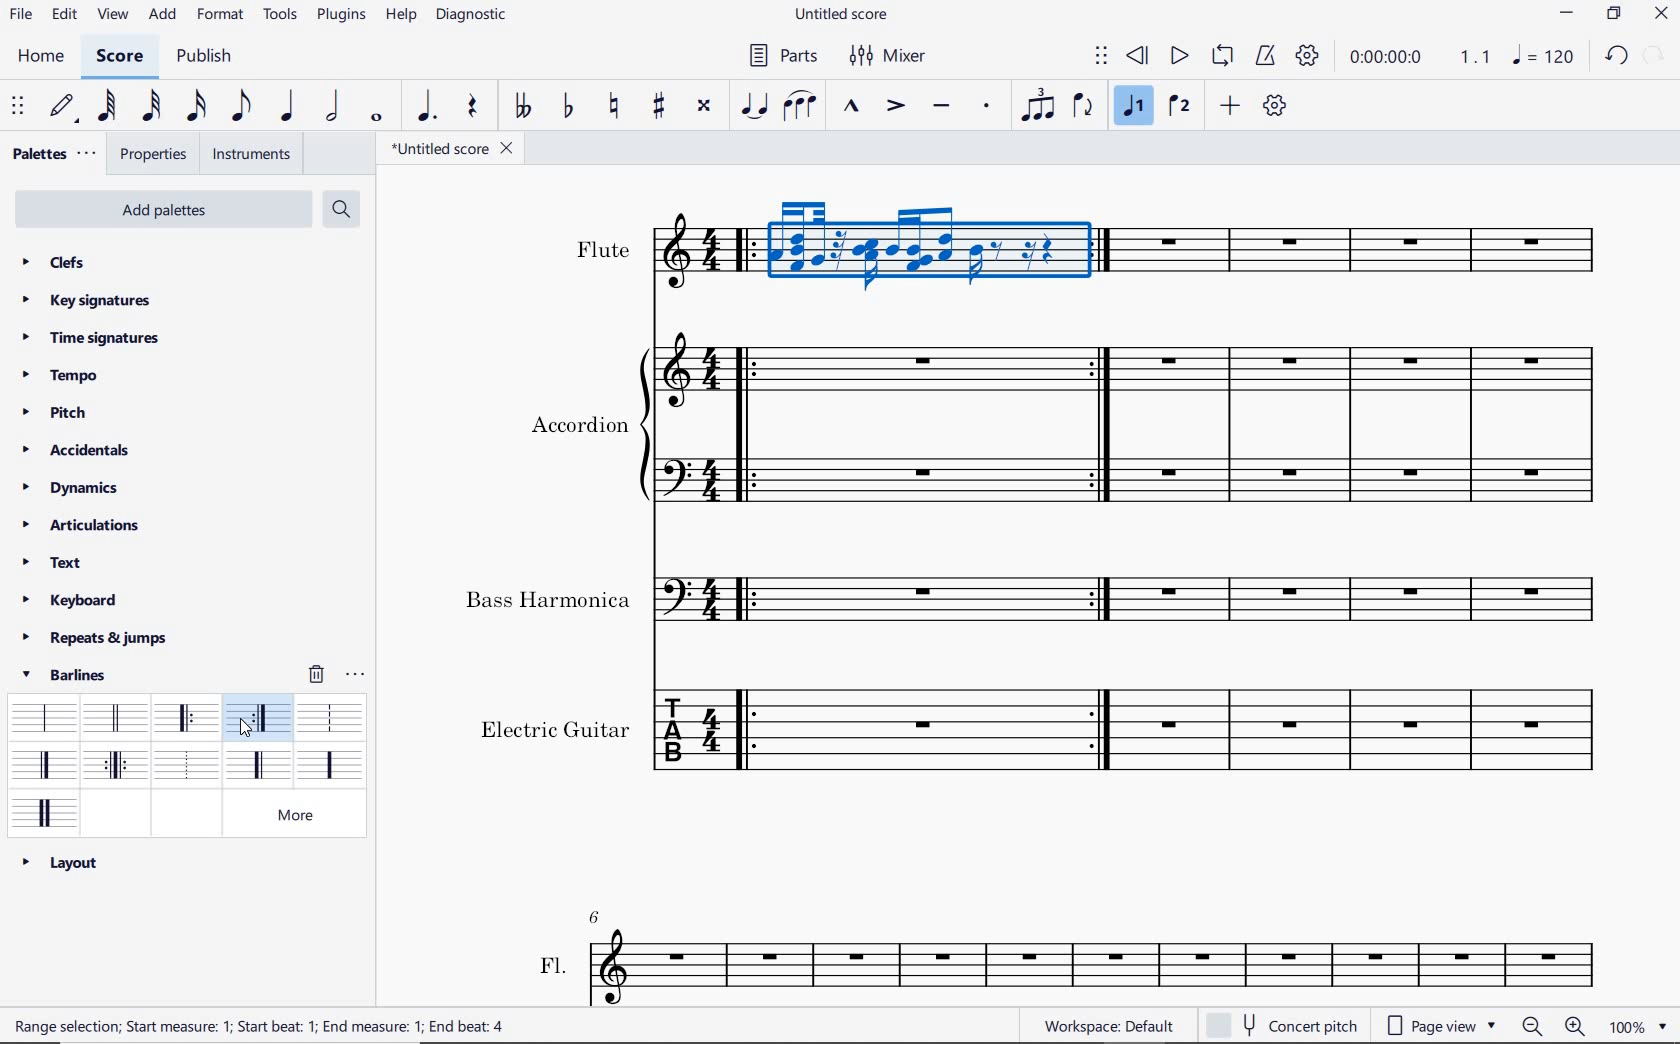  Describe the element at coordinates (82, 526) in the screenshot. I see `articulations` at that location.